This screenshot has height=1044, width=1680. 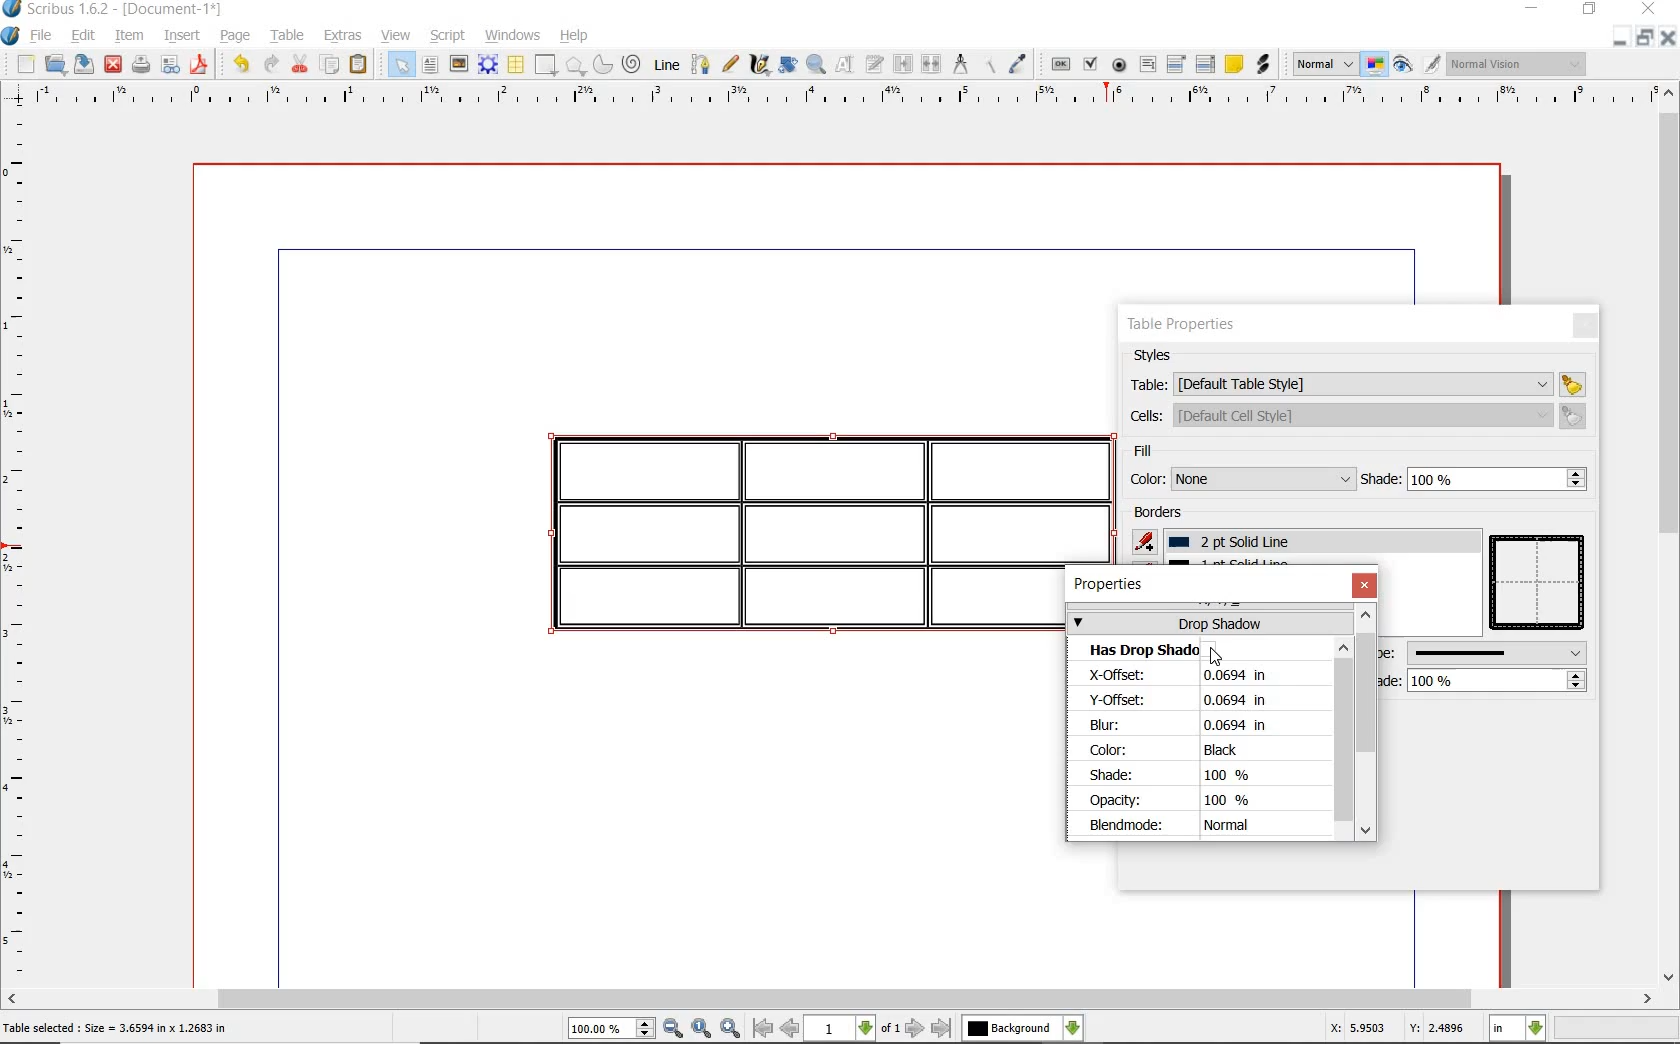 What do you see at coordinates (1670, 36) in the screenshot?
I see `CLOSE` at bounding box center [1670, 36].